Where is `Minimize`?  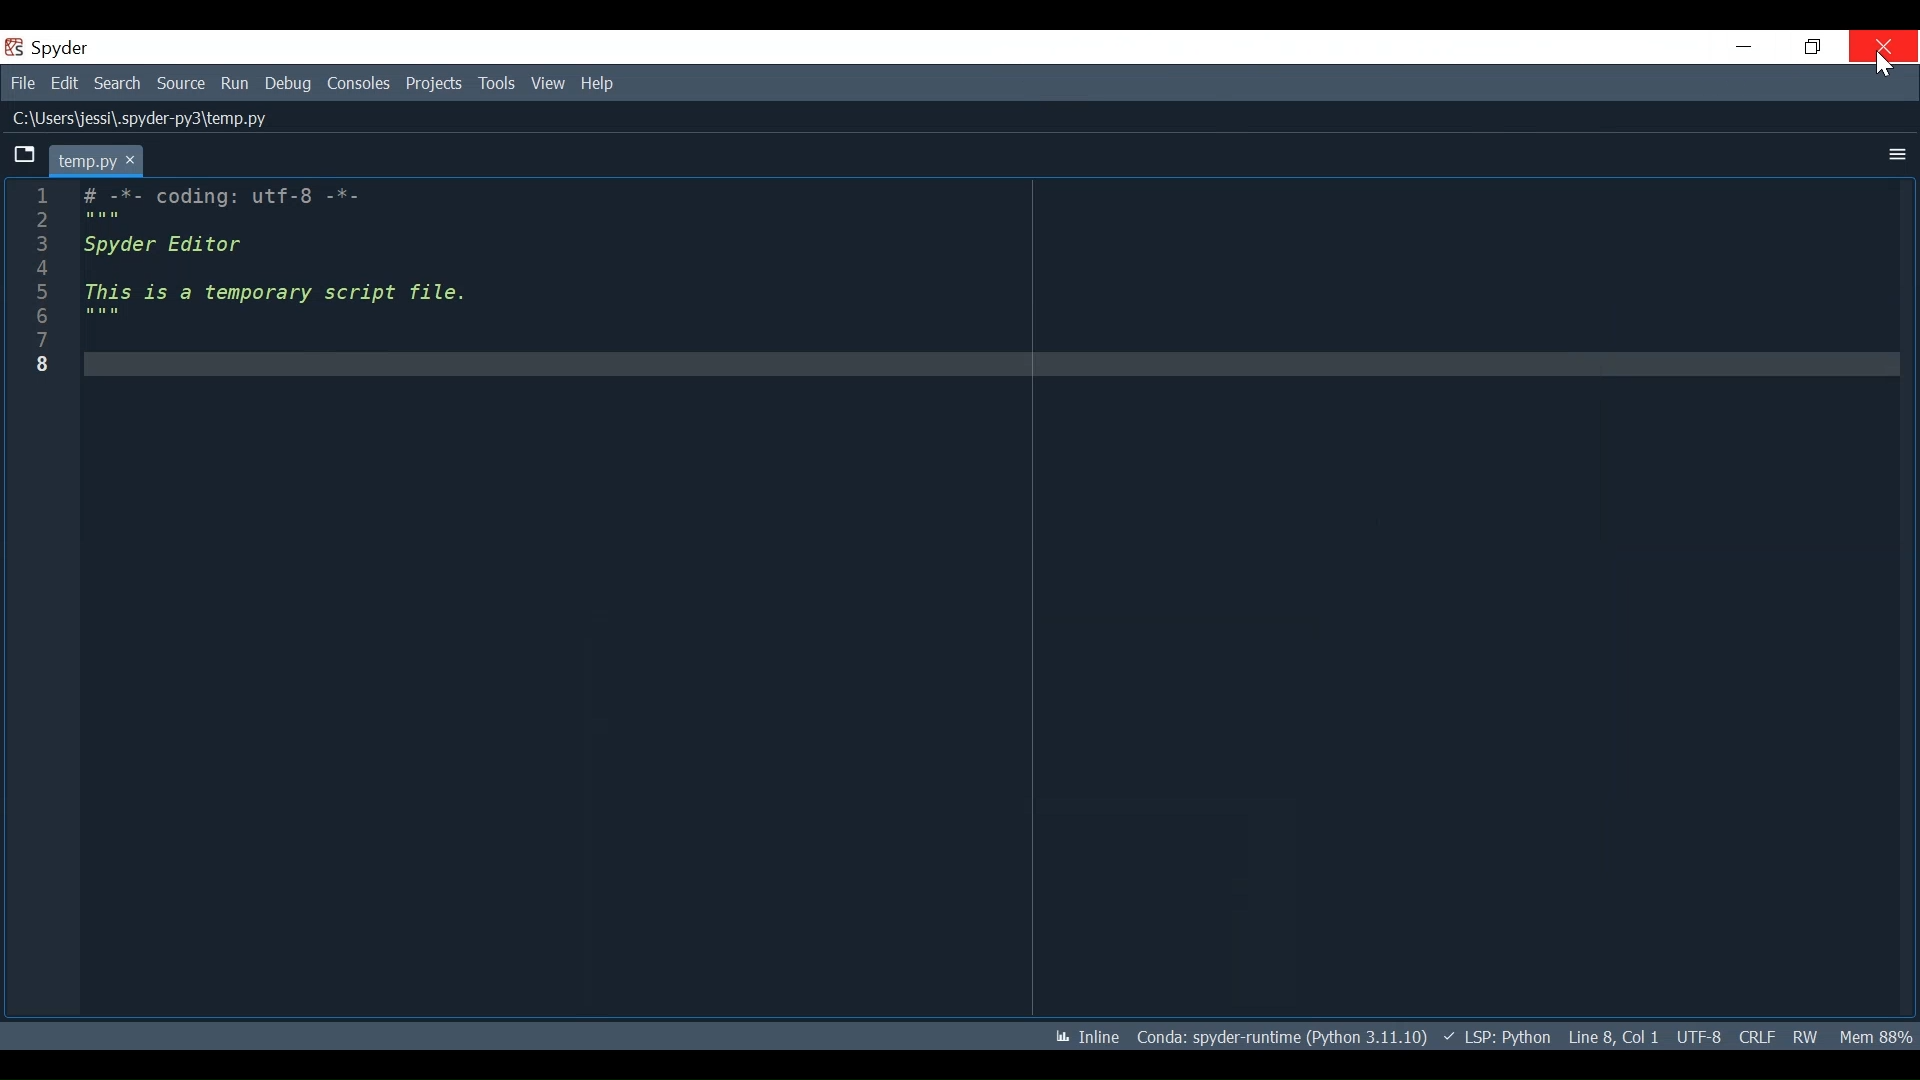 Minimize is located at coordinates (1743, 47).